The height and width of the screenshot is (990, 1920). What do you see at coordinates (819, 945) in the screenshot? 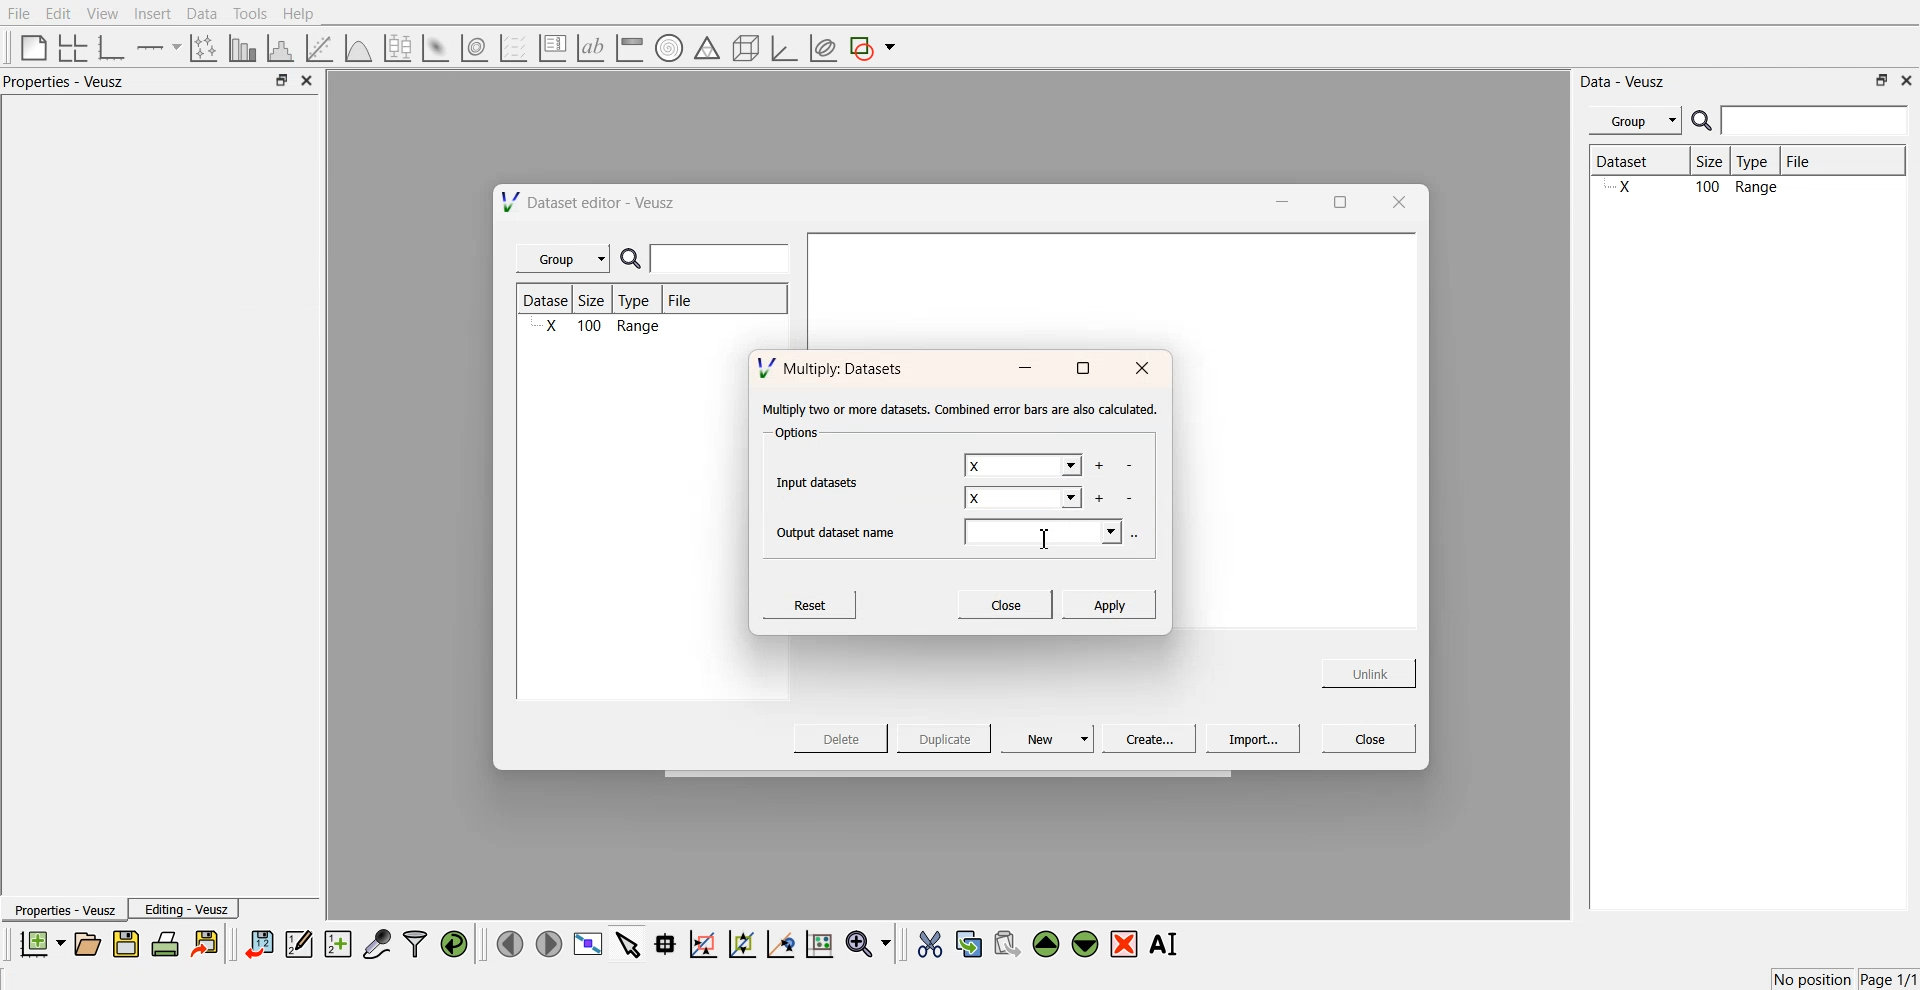
I see `reset the graph axes` at bounding box center [819, 945].